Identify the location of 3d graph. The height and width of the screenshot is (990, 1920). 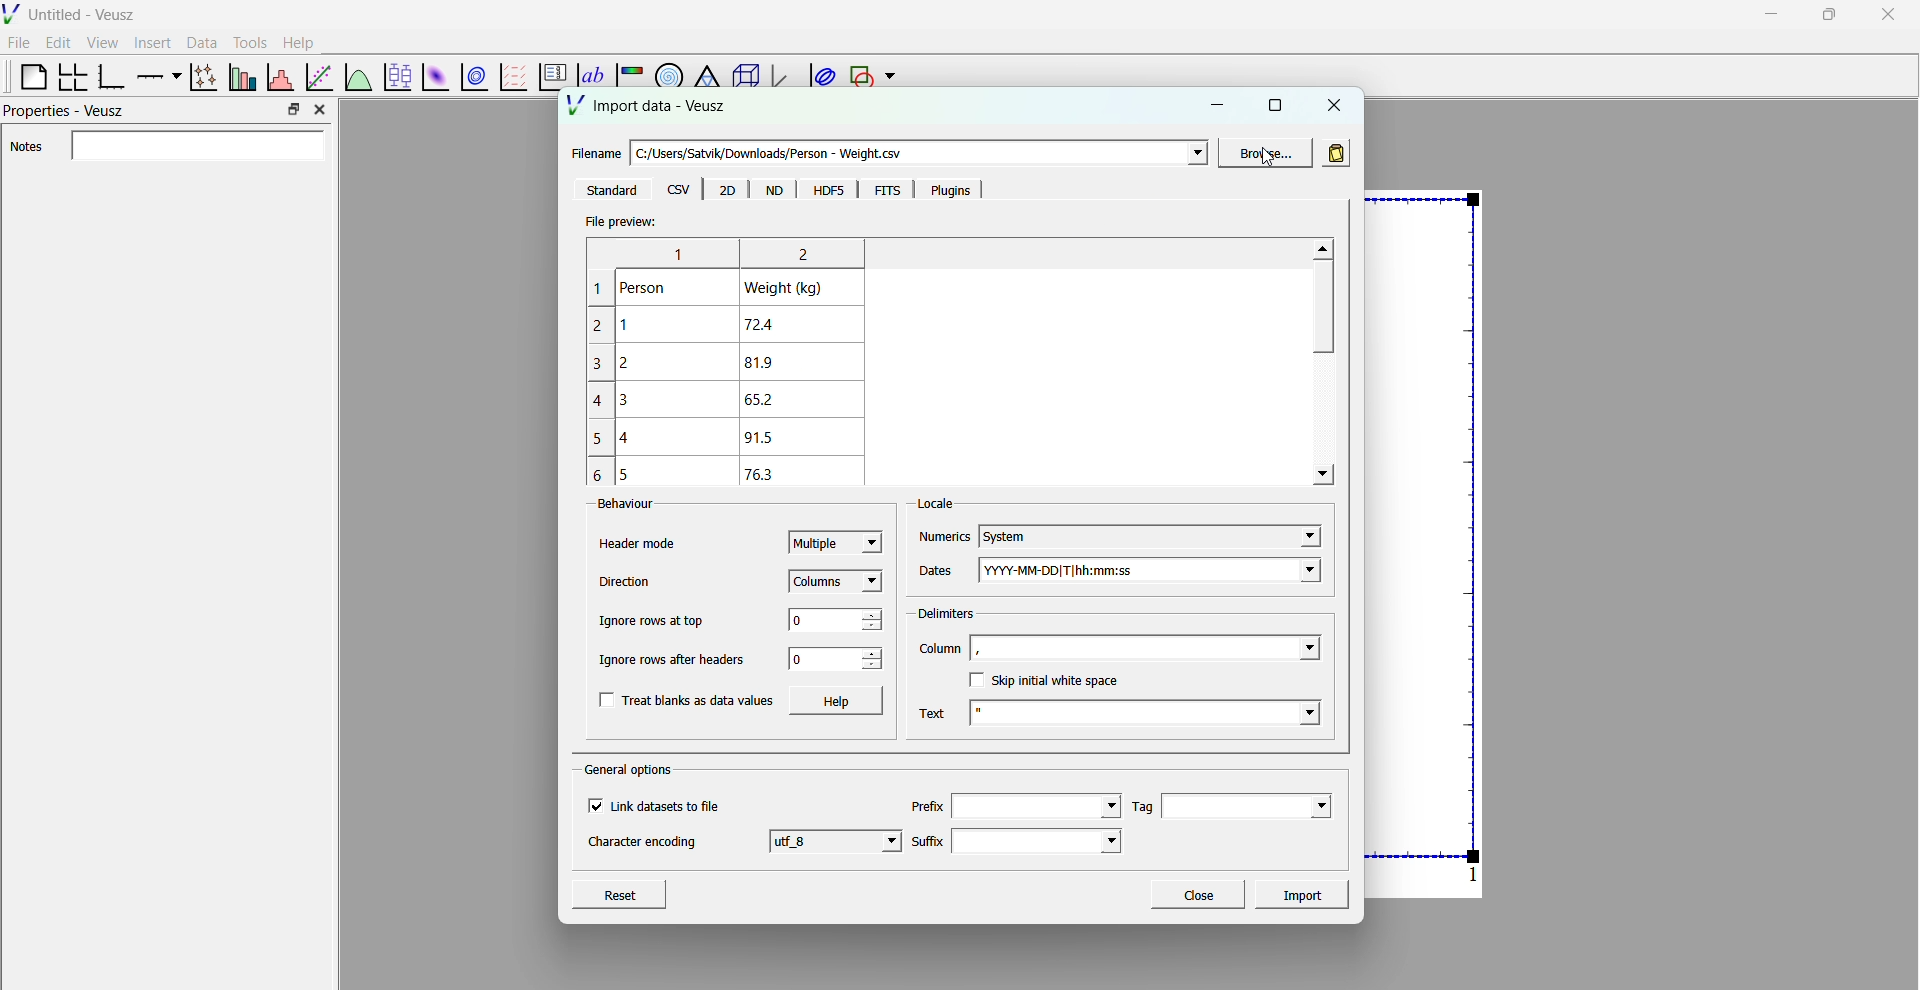
(781, 79).